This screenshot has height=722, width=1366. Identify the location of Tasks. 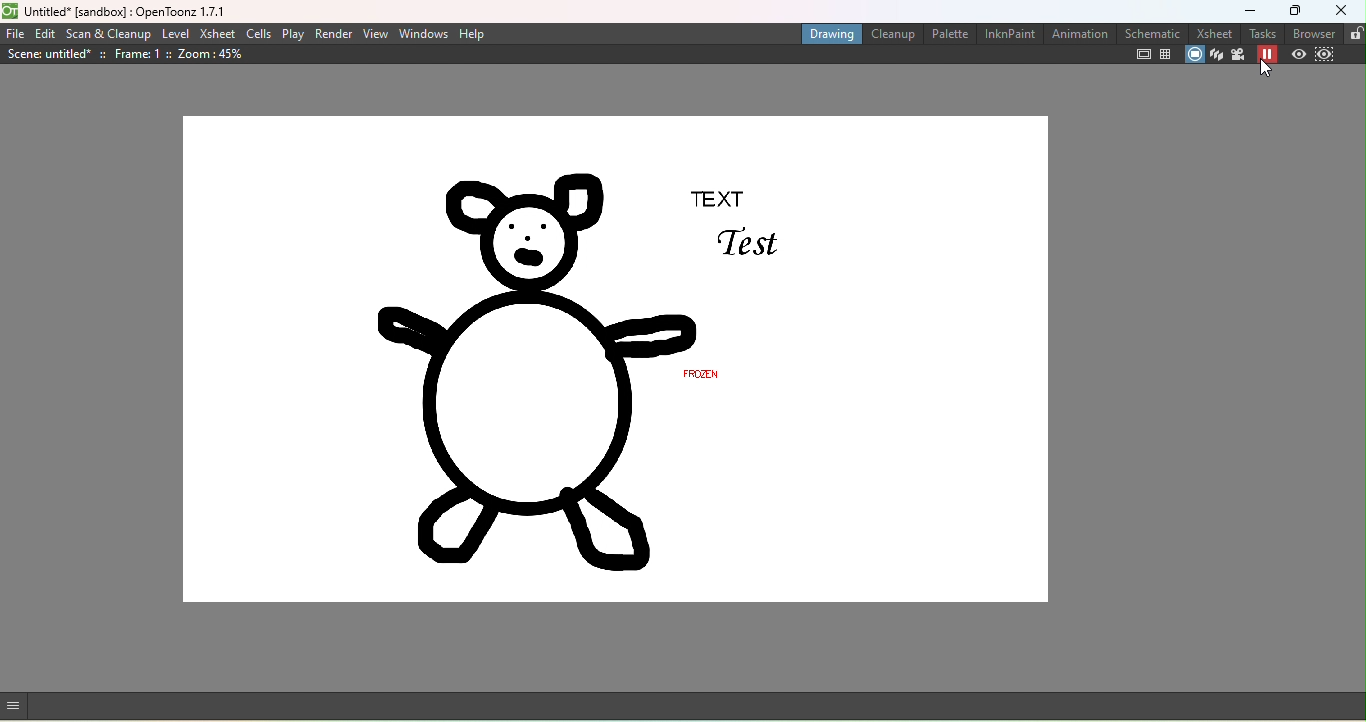
(1261, 31).